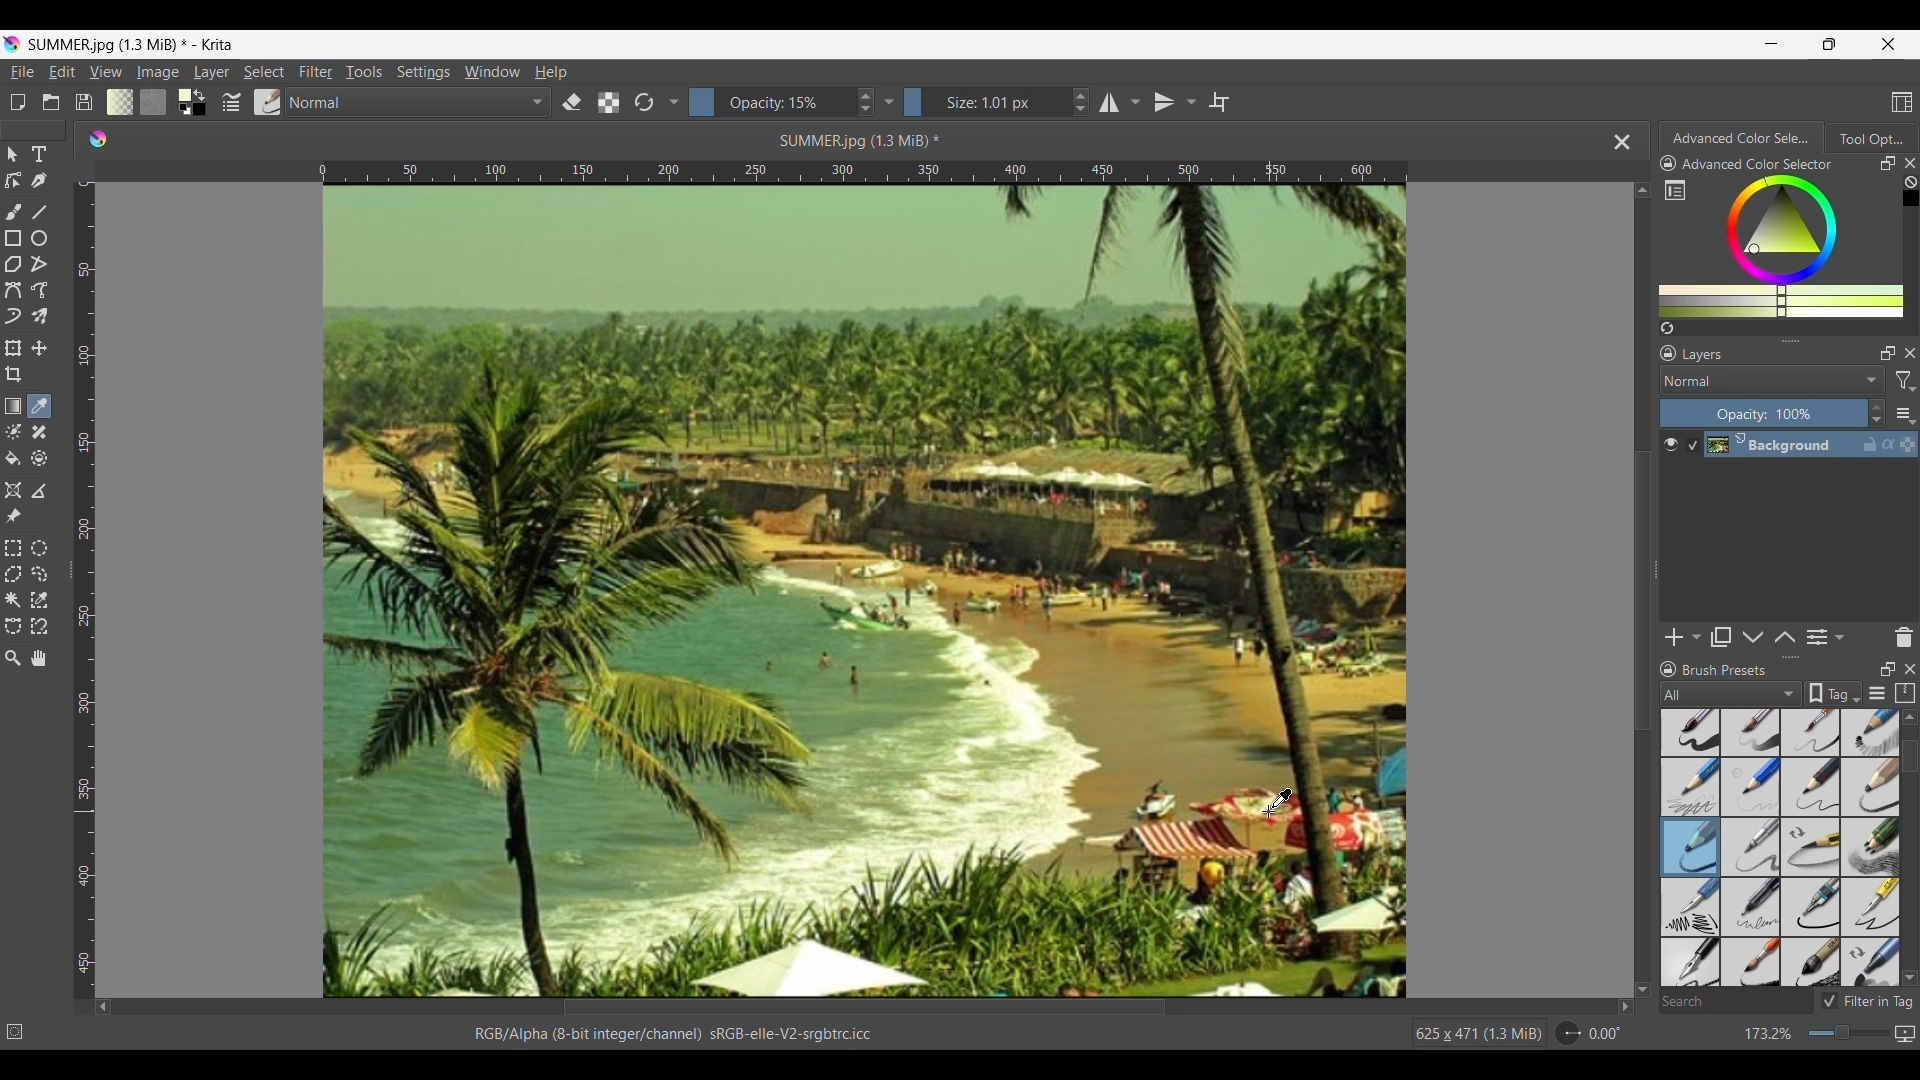 This screenshot has height=1080, width=1920. What do you see at coordinates (105, 72) in the screenshot?
I see `View menu` at bounding box center [105, 72].